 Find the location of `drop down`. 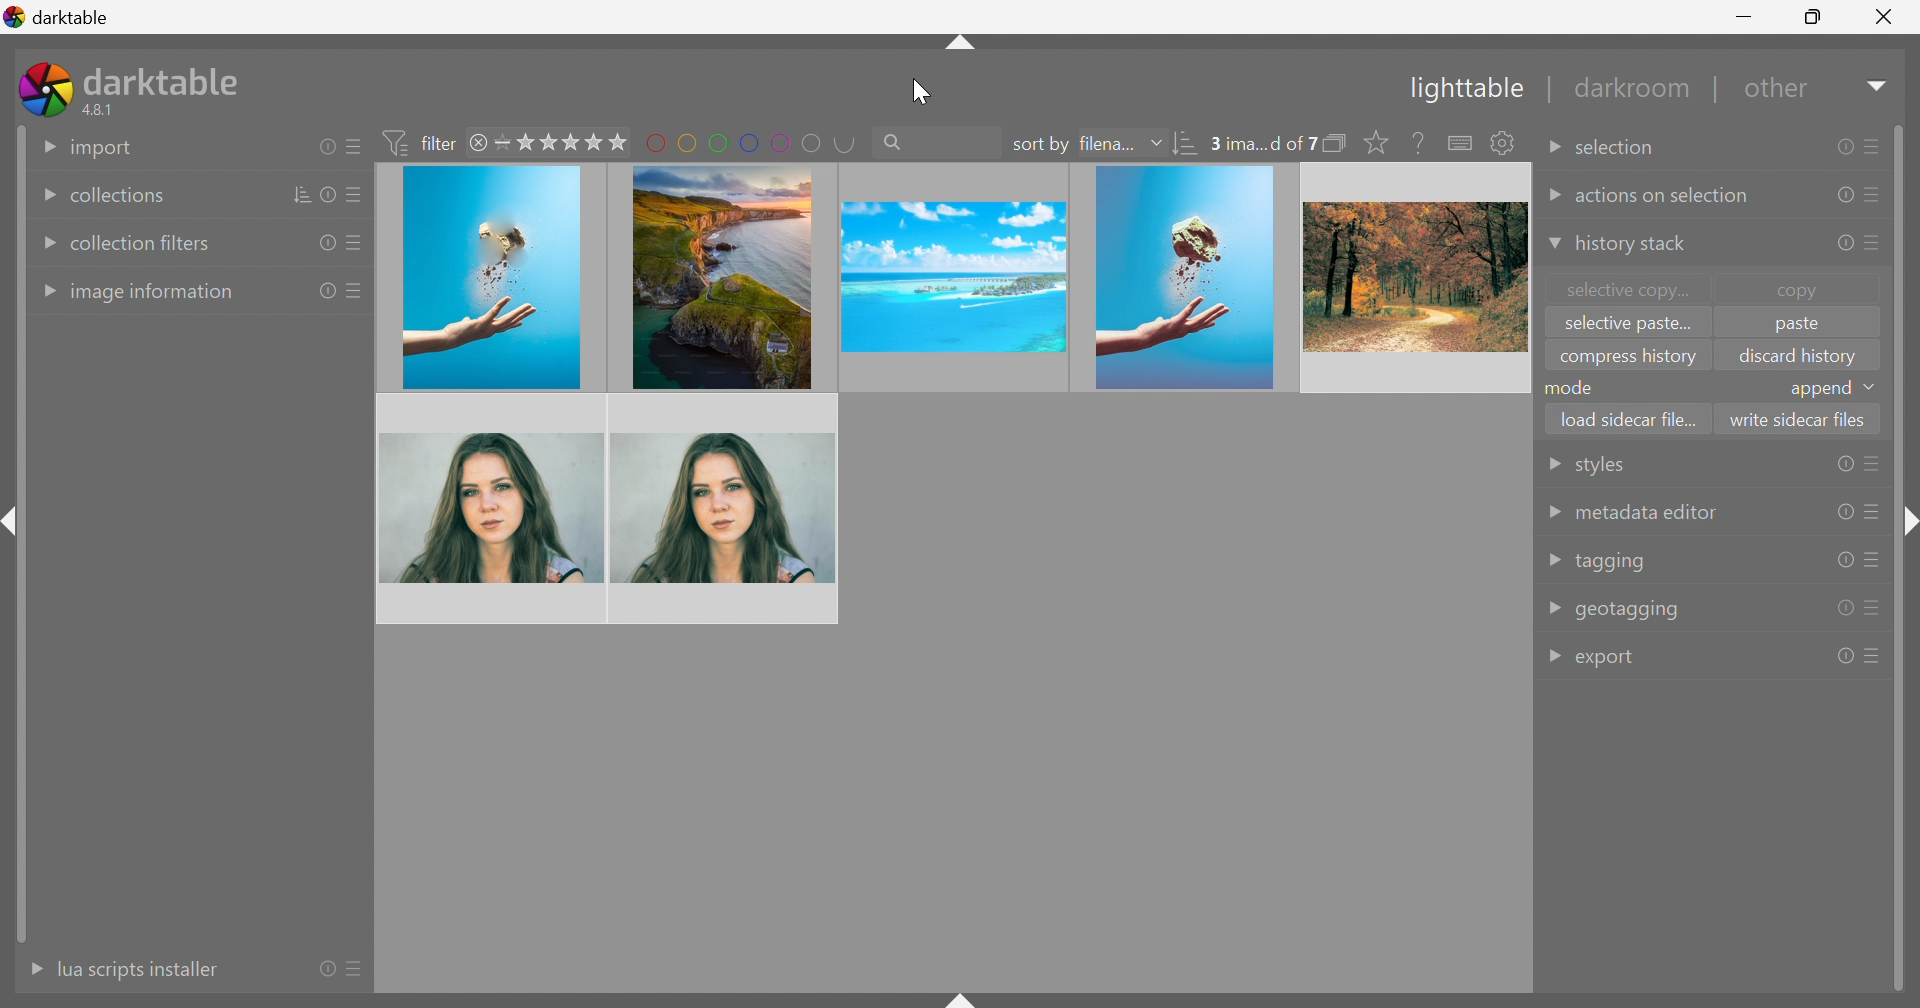

drop down is located at coordinates (1874, 387).